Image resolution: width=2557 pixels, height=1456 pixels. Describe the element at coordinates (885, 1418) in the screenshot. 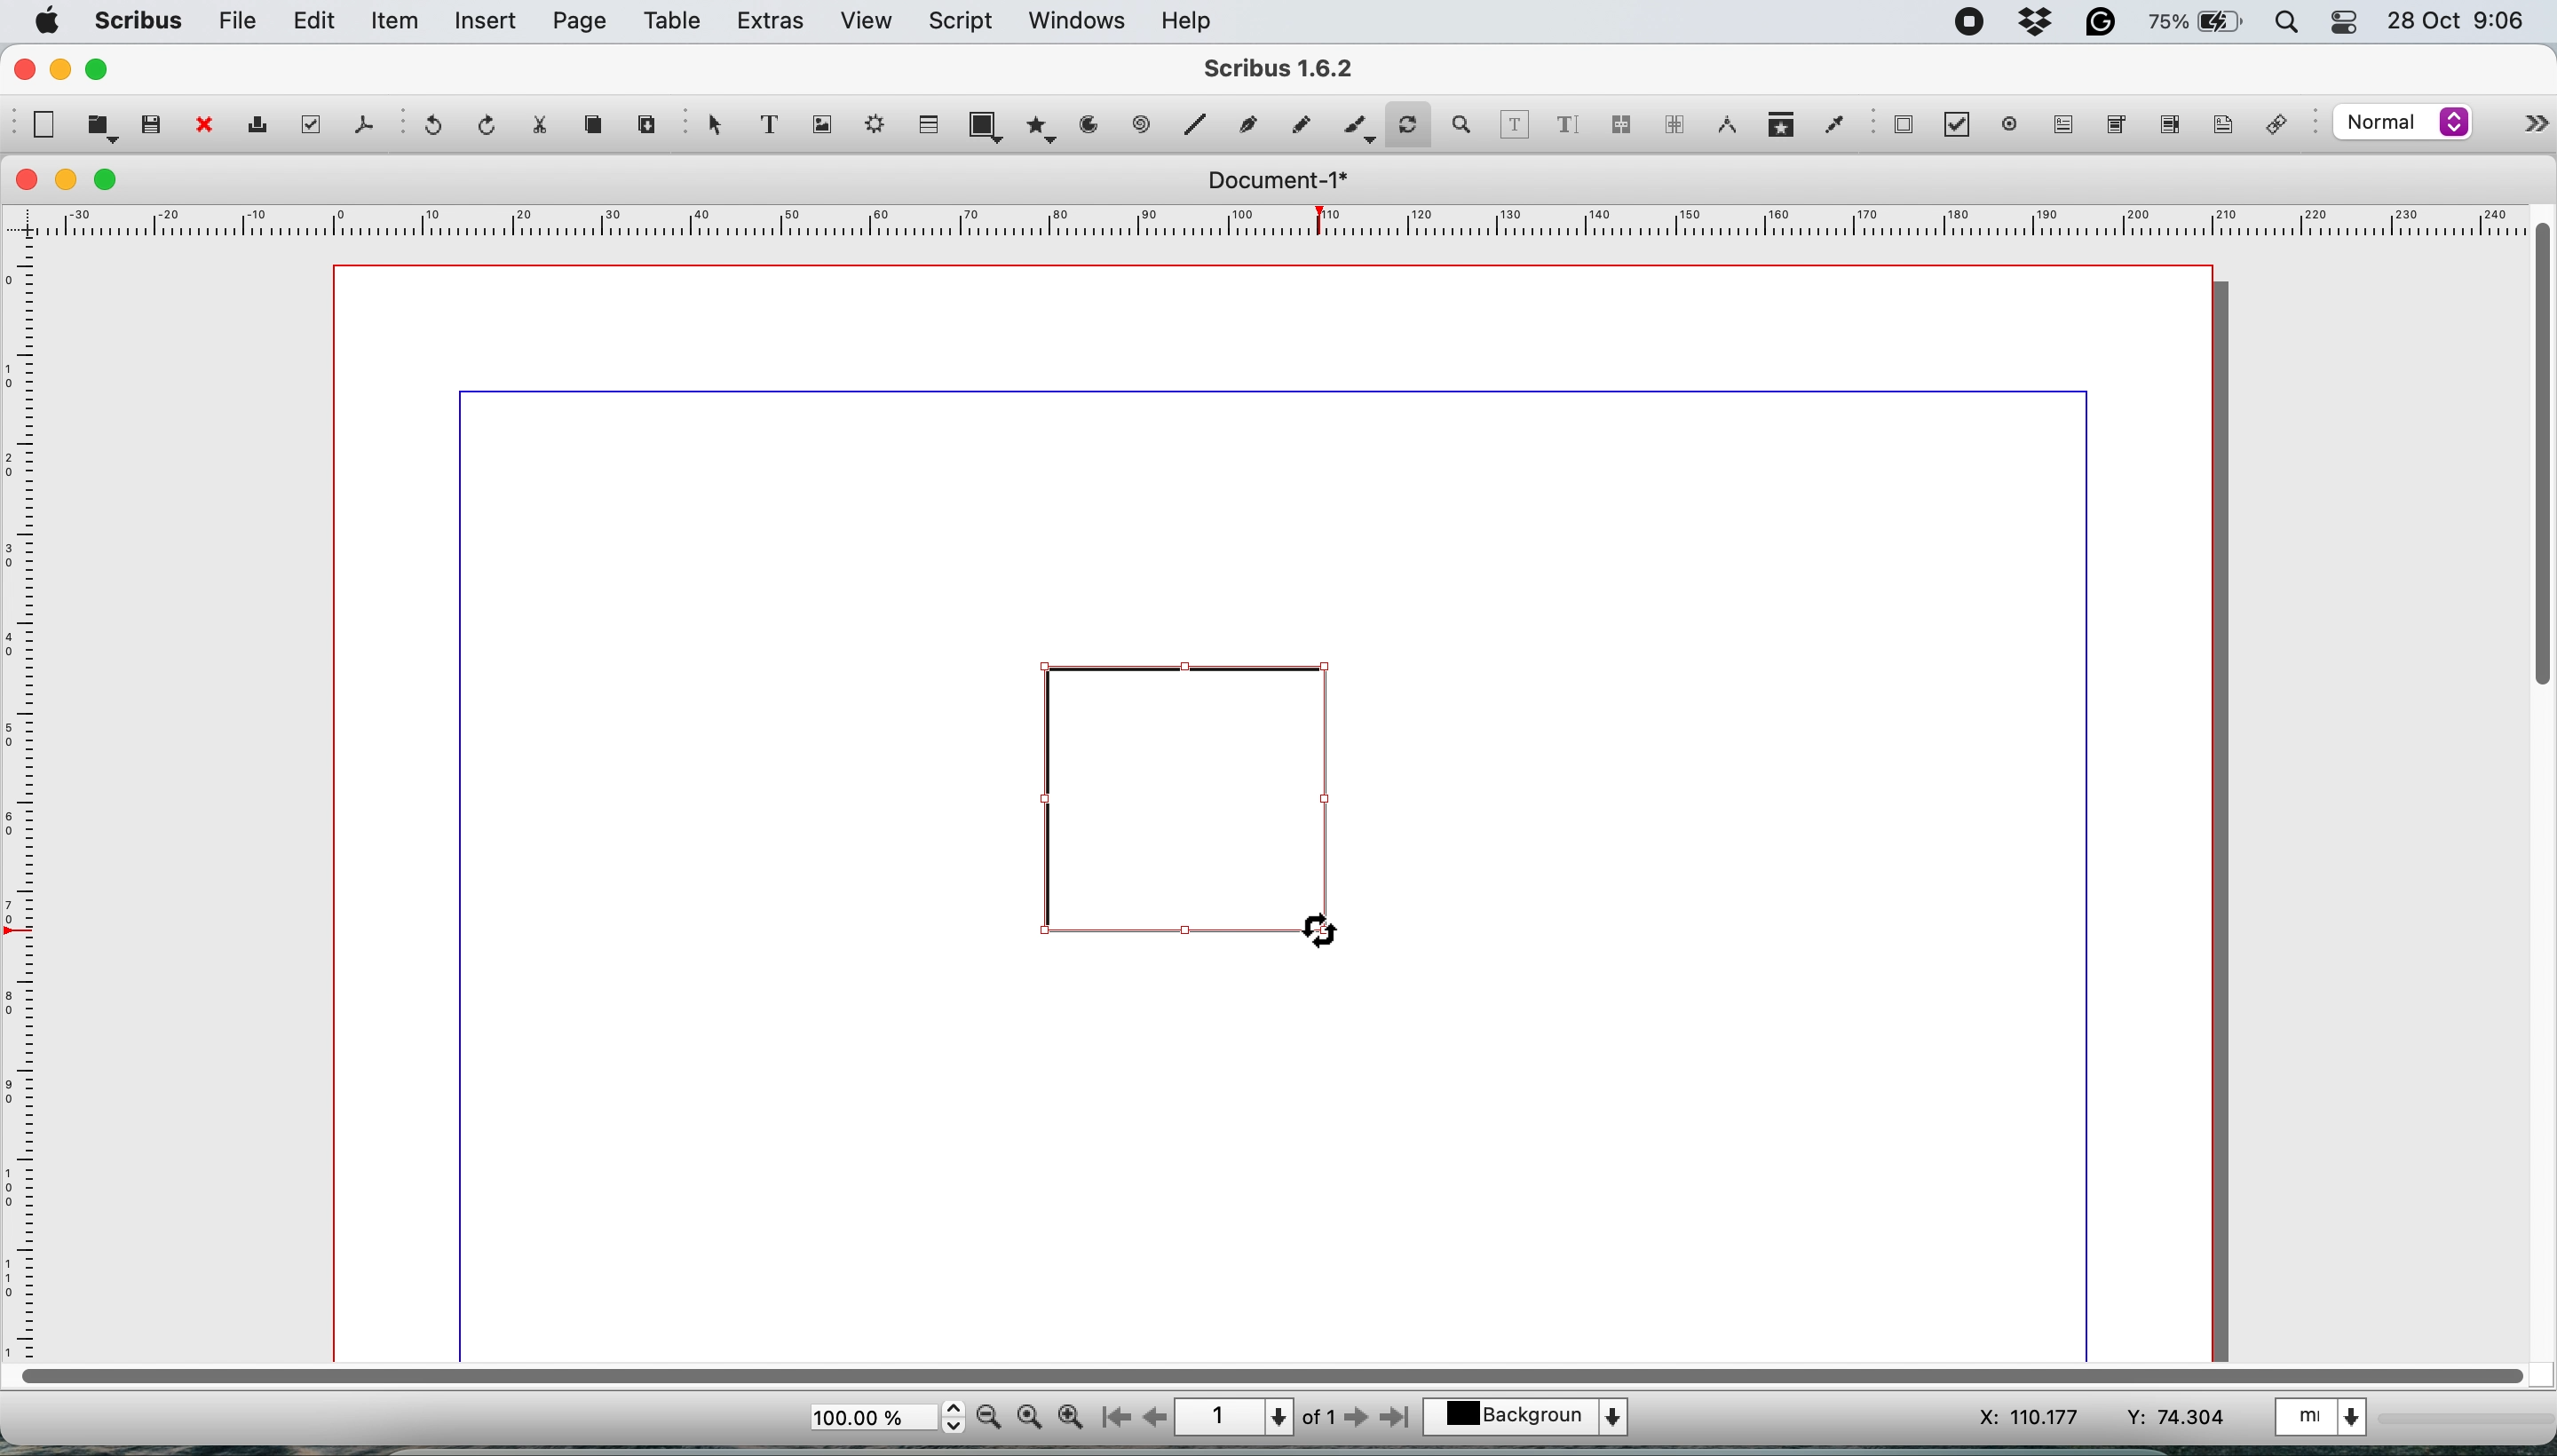

I see `zoom scale` at that location.